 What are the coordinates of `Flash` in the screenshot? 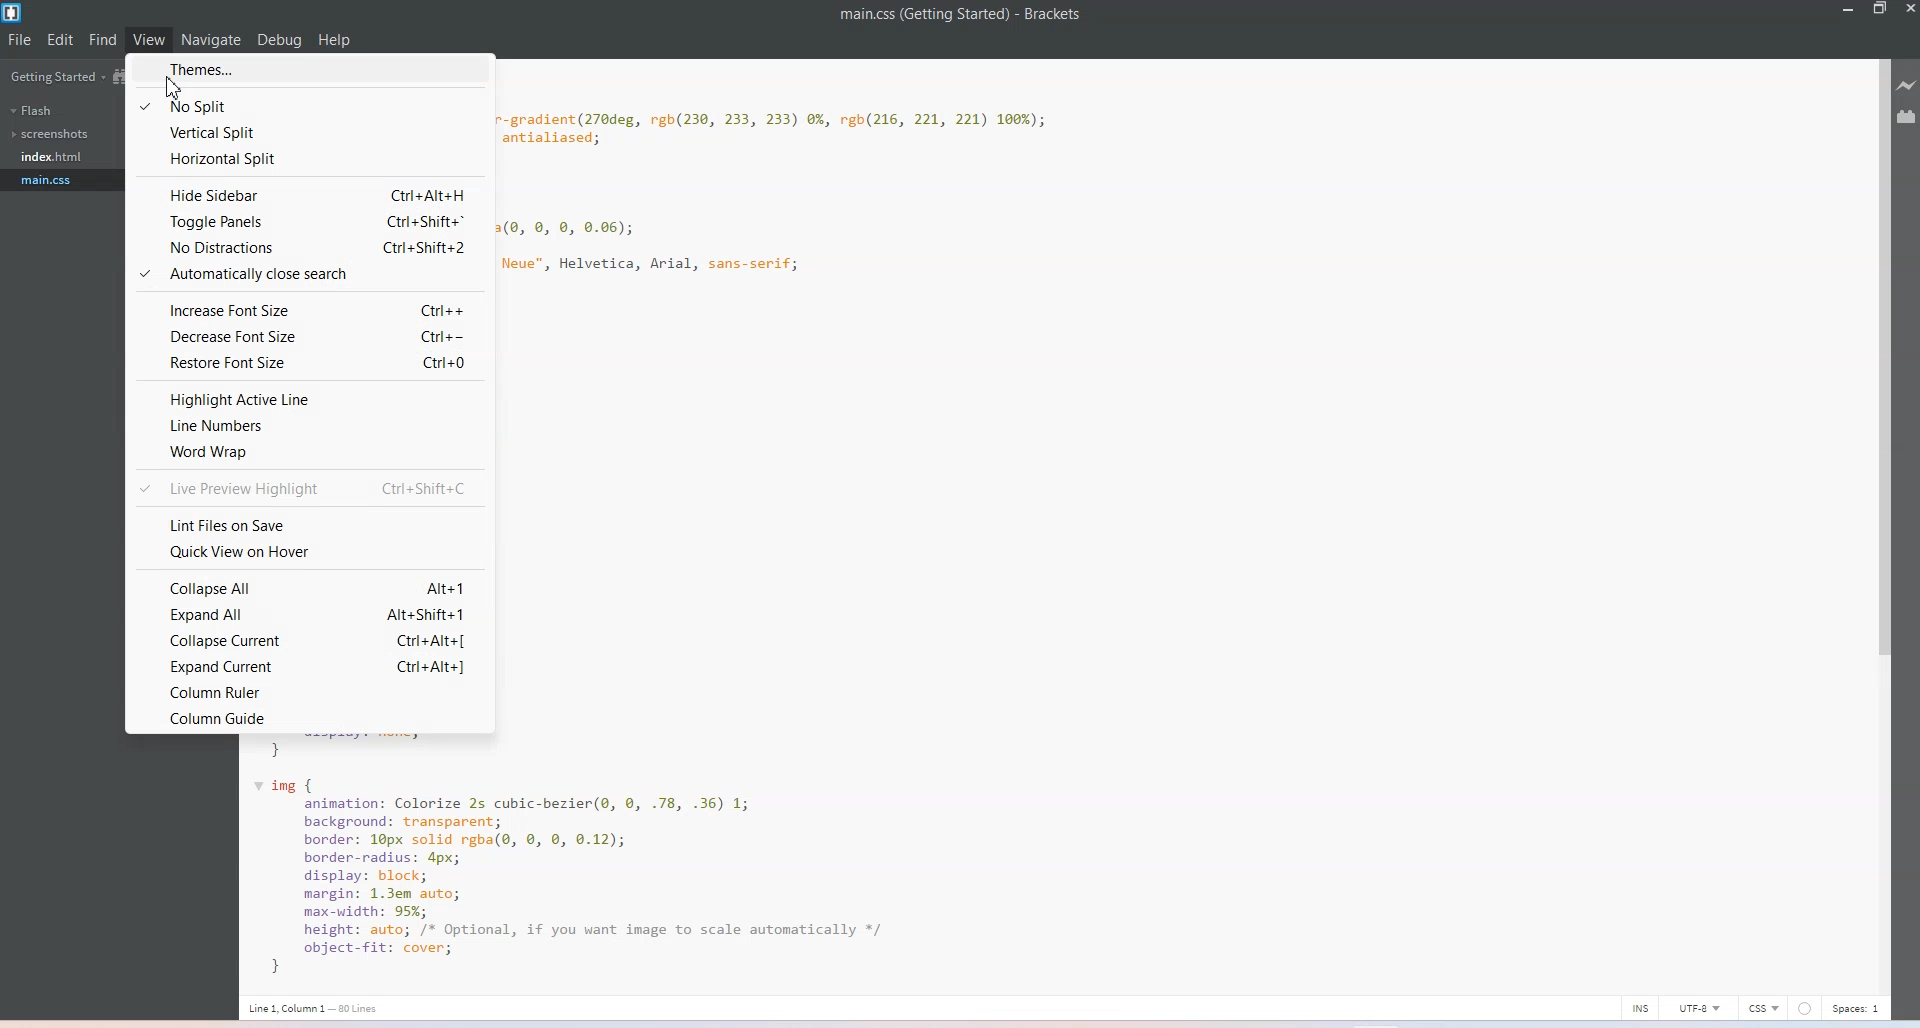 It's located at (32, 111).